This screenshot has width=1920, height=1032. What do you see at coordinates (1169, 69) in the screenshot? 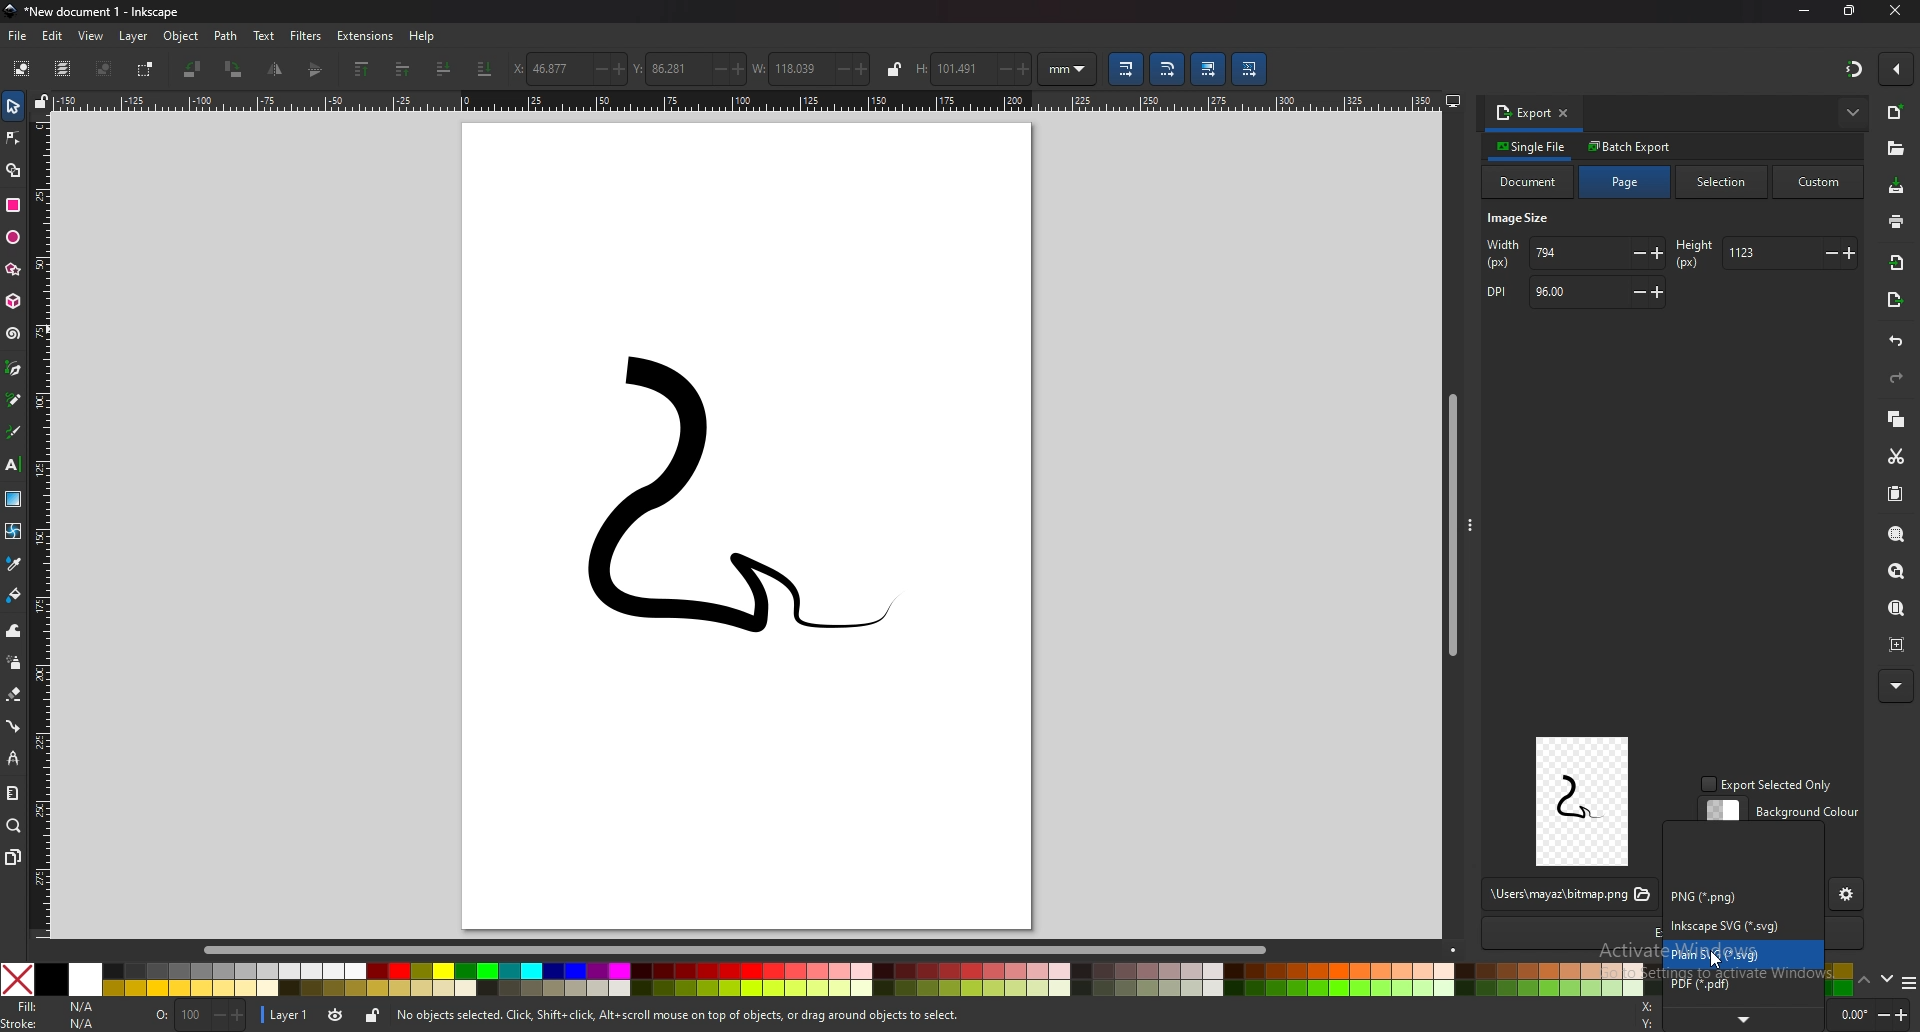
I see `scale radii` at bounding box center [1169, 69].